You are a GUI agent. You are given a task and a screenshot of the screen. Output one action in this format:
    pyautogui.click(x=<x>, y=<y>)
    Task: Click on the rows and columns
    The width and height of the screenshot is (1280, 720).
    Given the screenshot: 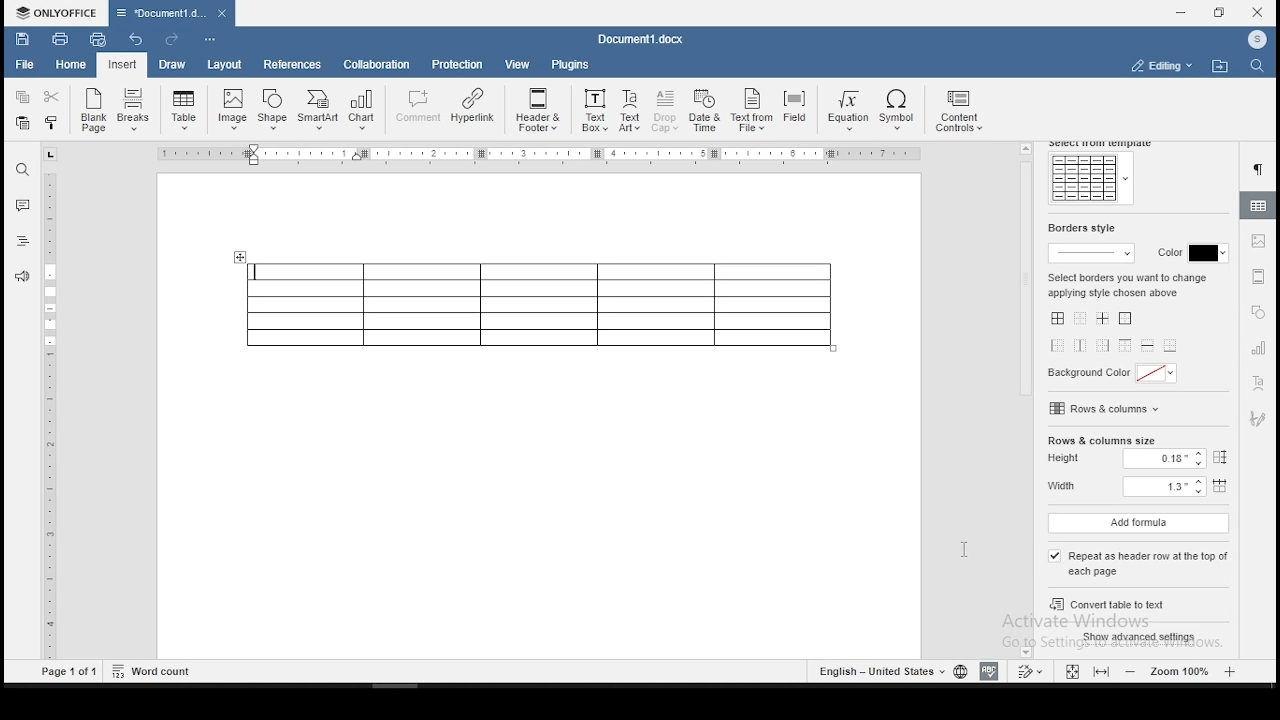 What is the action you would take?
    pyautogui.click(x=1107, y=408)
    